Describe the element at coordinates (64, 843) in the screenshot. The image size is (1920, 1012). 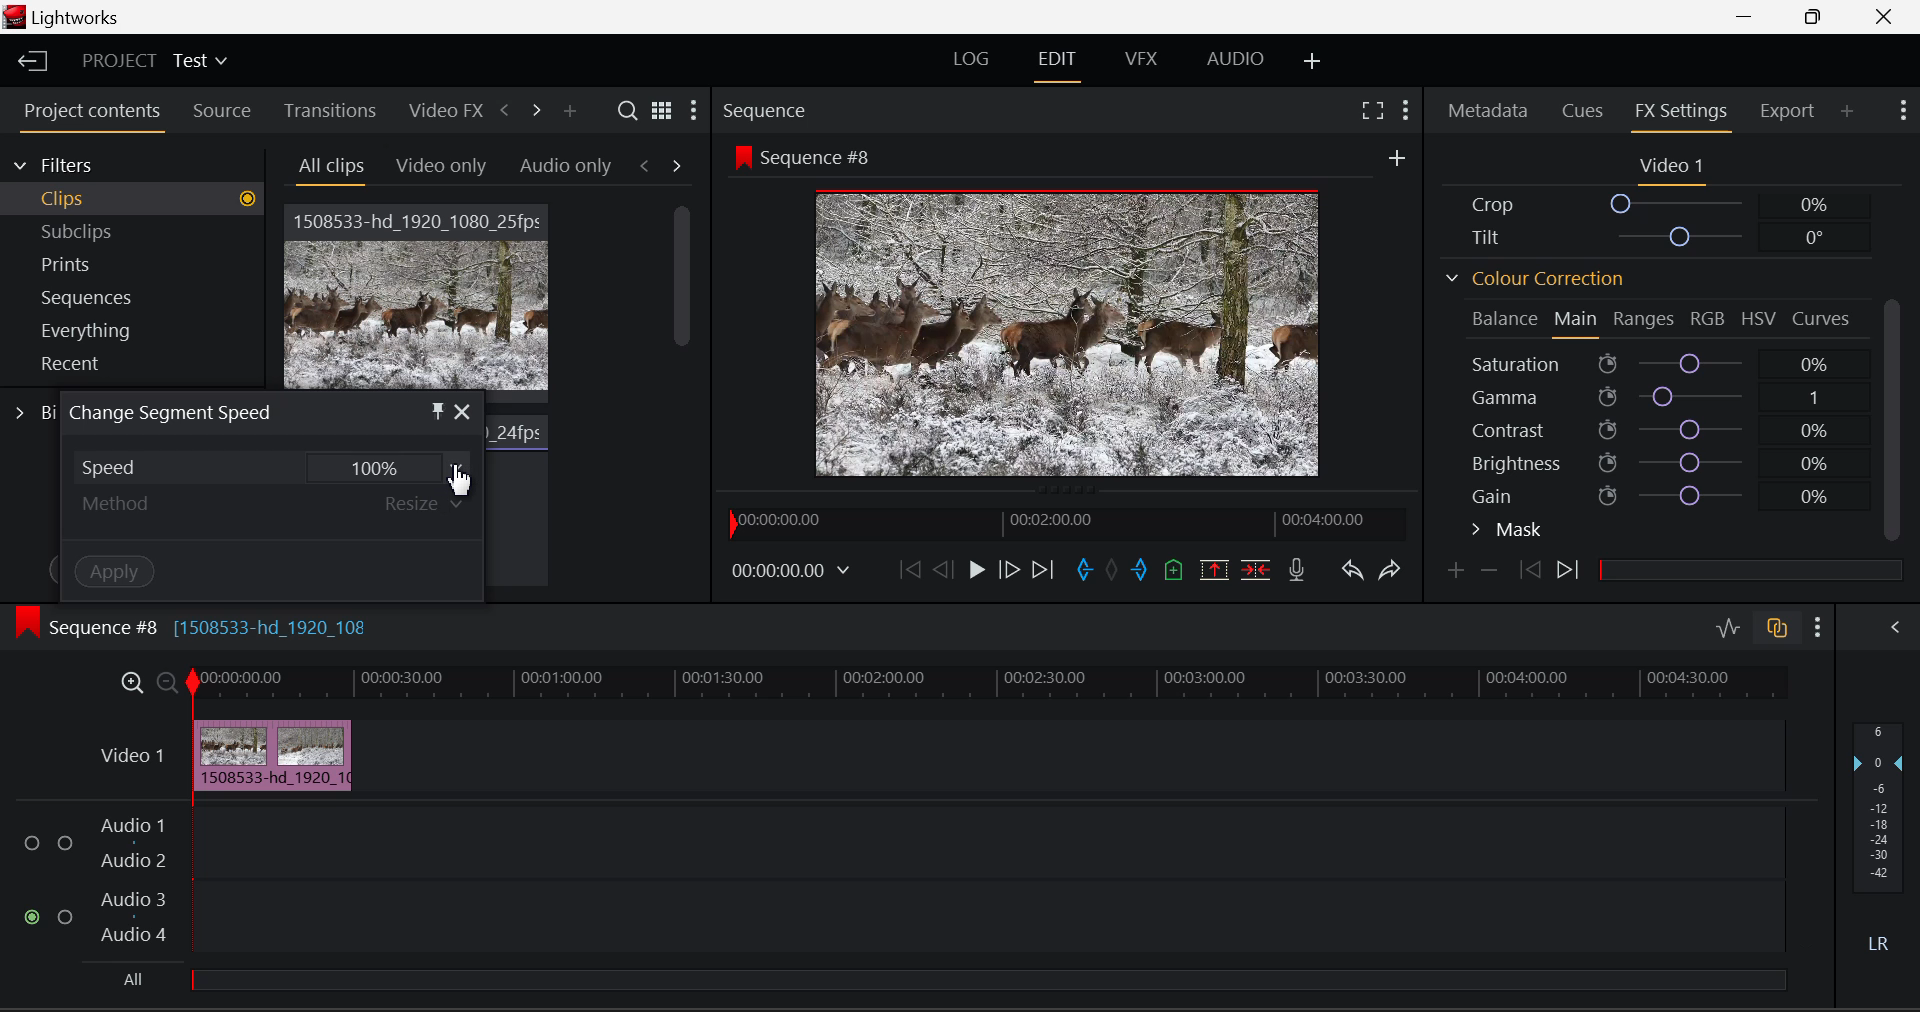
I see `Audio Input Checkbox` at that location.